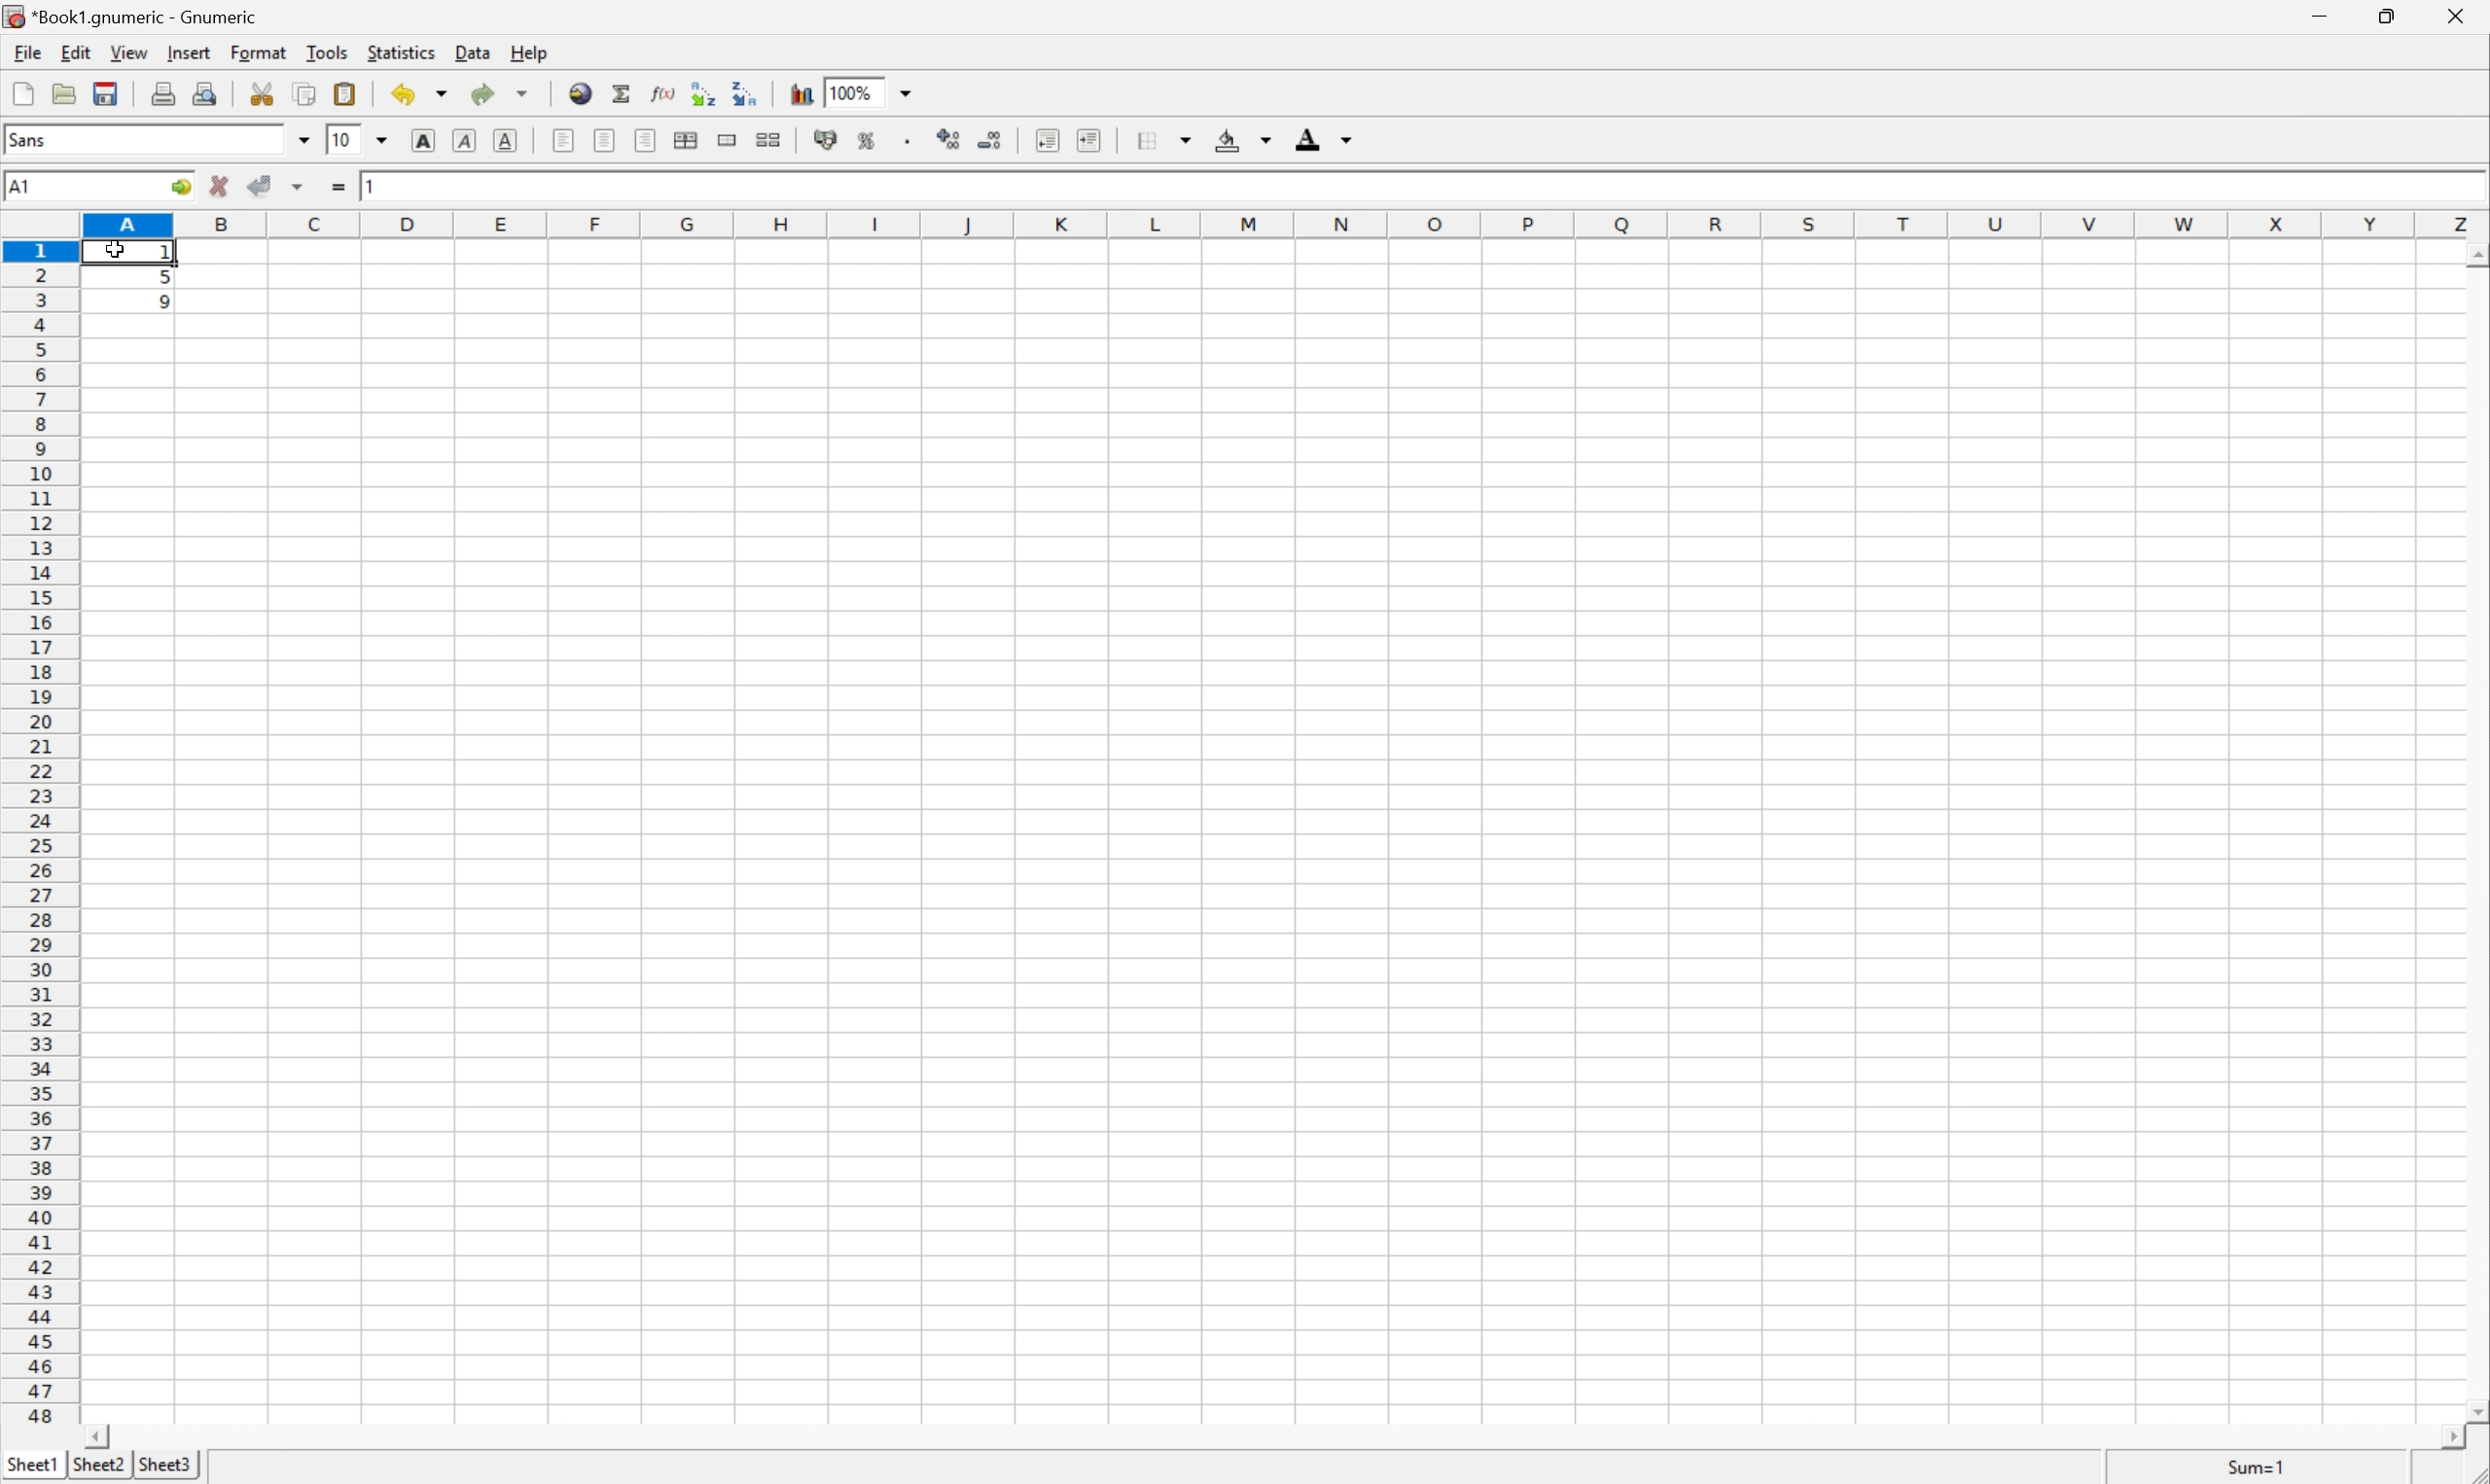 The width and height of the screenshot is (2490, 1484). I want to click on drop down, so click(305, 139).